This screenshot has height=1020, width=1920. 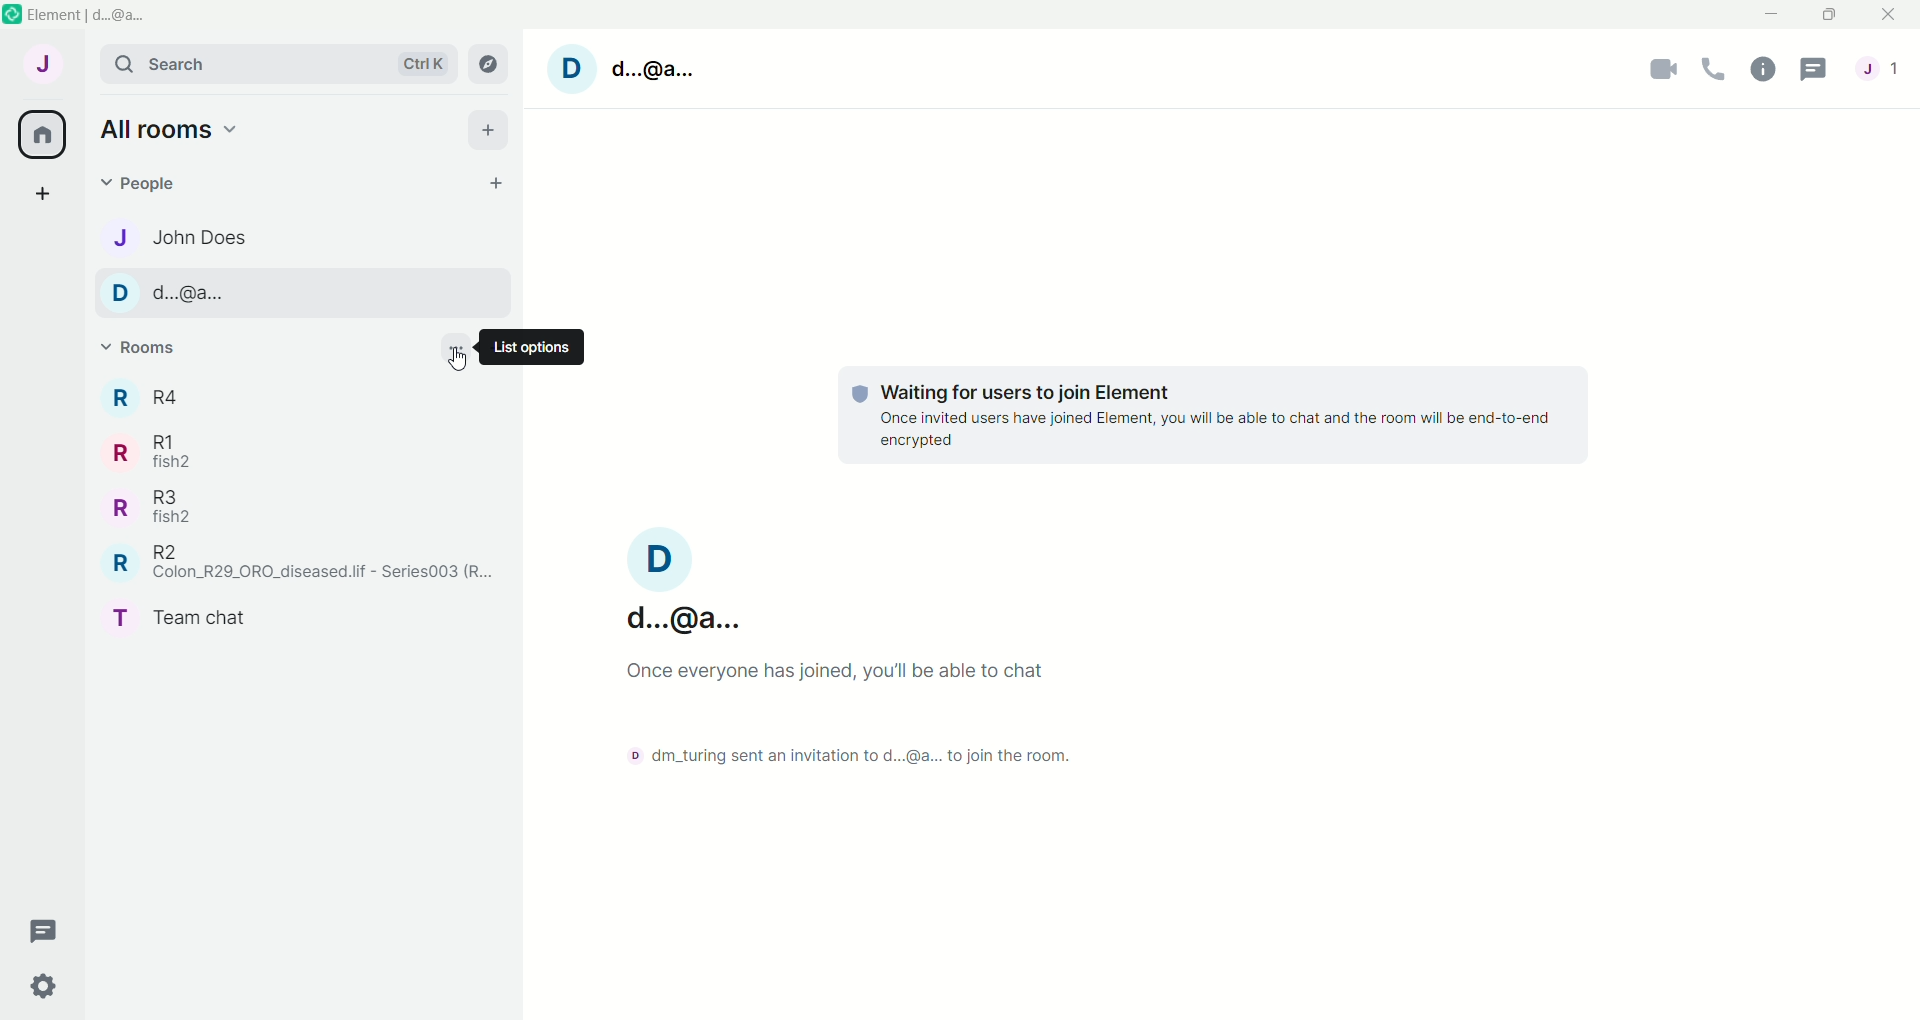 What do you see at coordinates (457, 359) in the screenshot?
I see `Cursor` at bounding box center [457, 359].